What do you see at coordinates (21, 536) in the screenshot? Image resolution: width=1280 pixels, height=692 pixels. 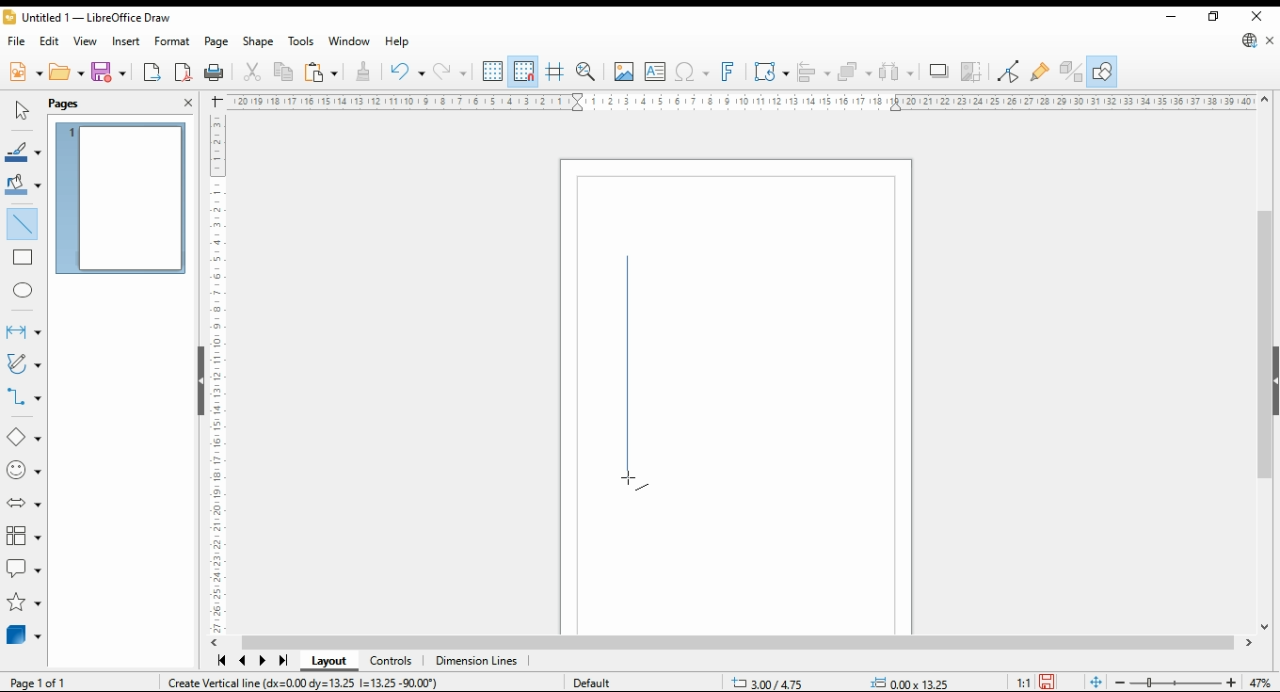 I see `flowchart` at bounding box center [21, 536].